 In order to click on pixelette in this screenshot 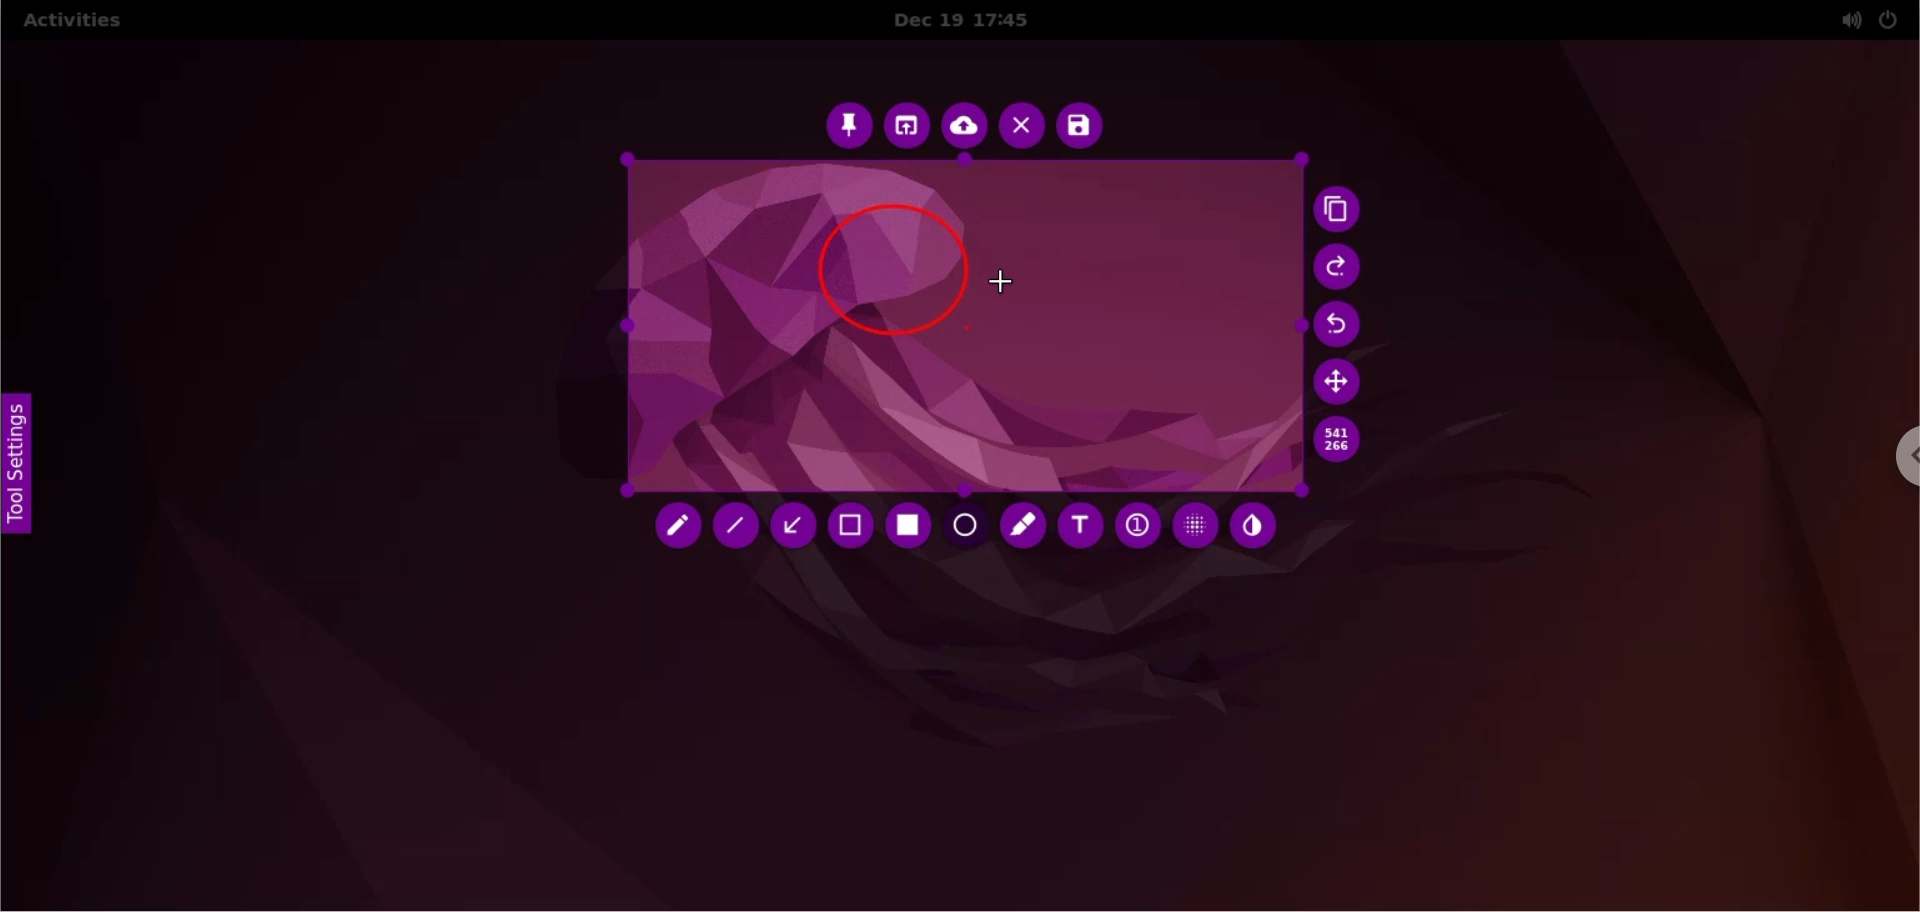, I will do `click(1195, 524)`.